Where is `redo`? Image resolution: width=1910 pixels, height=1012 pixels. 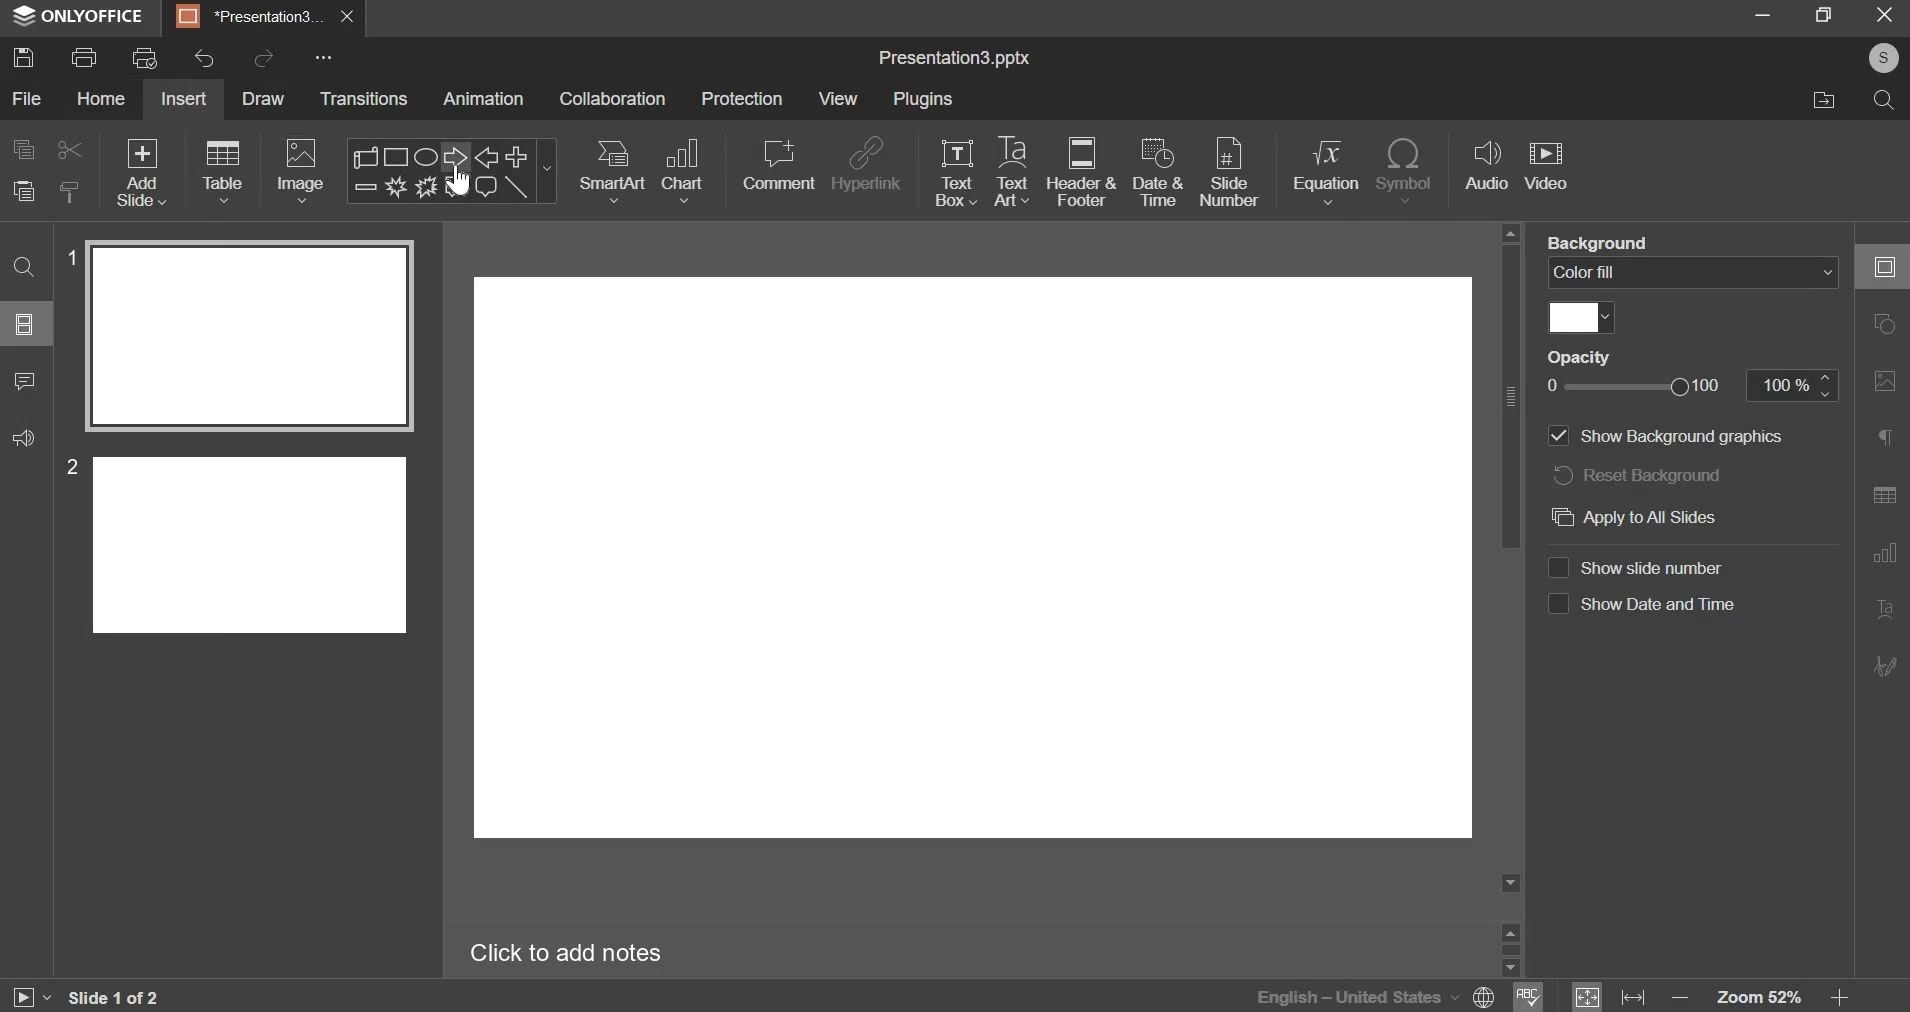 redo is located at coordinates (266, 56).